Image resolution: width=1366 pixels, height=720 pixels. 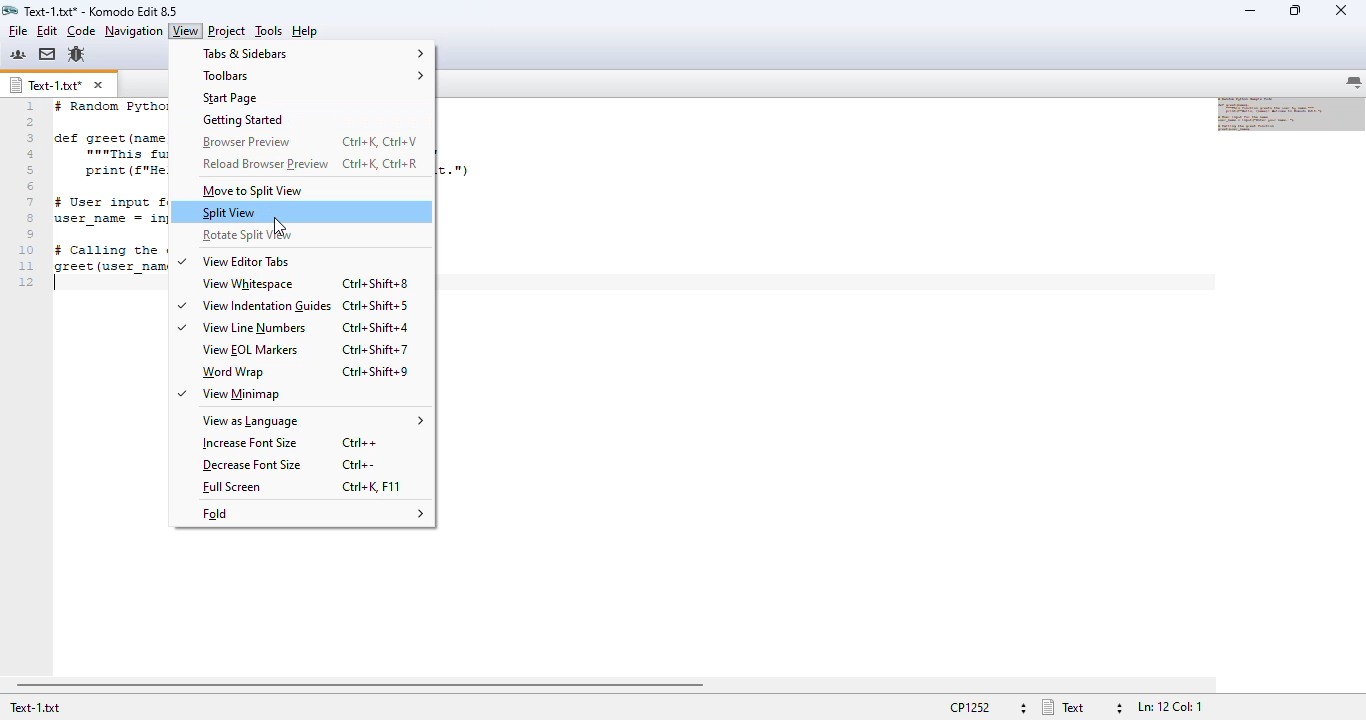 I want to click on project, so click(x=226, y=30).